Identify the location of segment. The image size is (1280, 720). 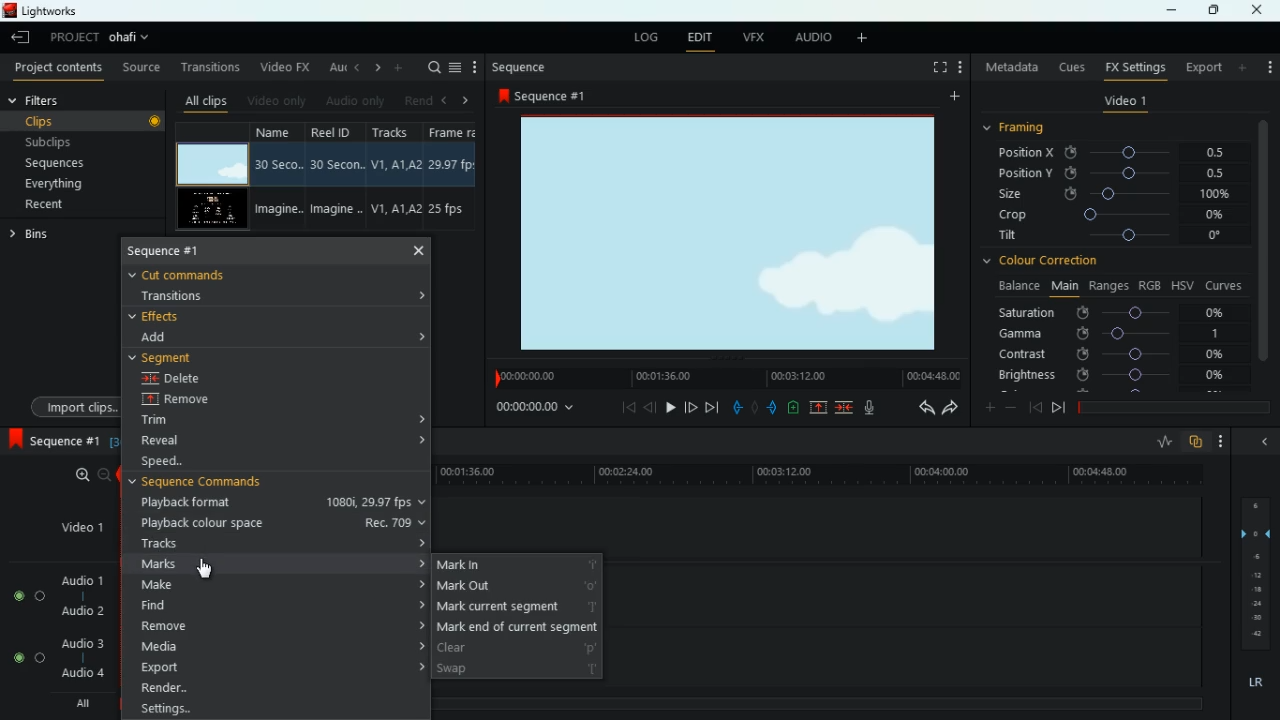
(173, 358).